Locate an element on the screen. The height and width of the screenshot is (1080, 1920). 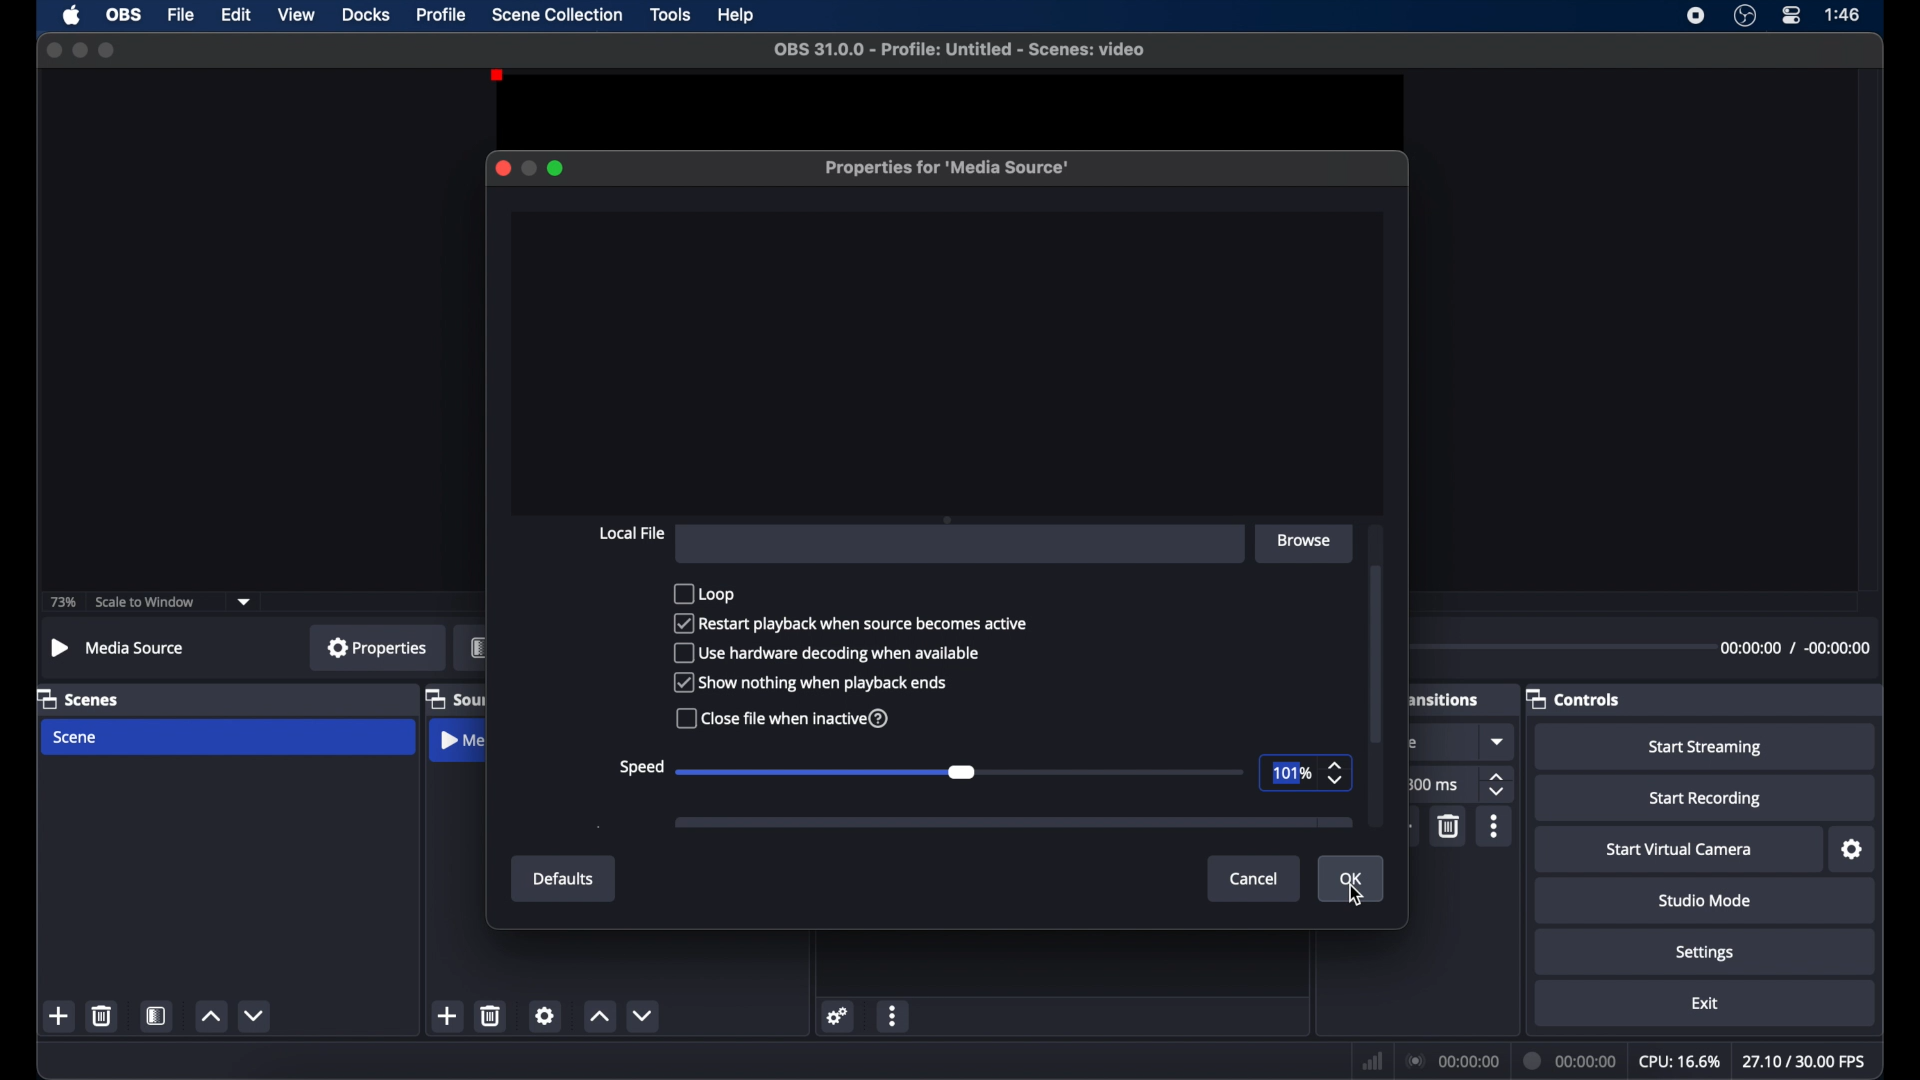
delete is located at coordinates (1450, 825).